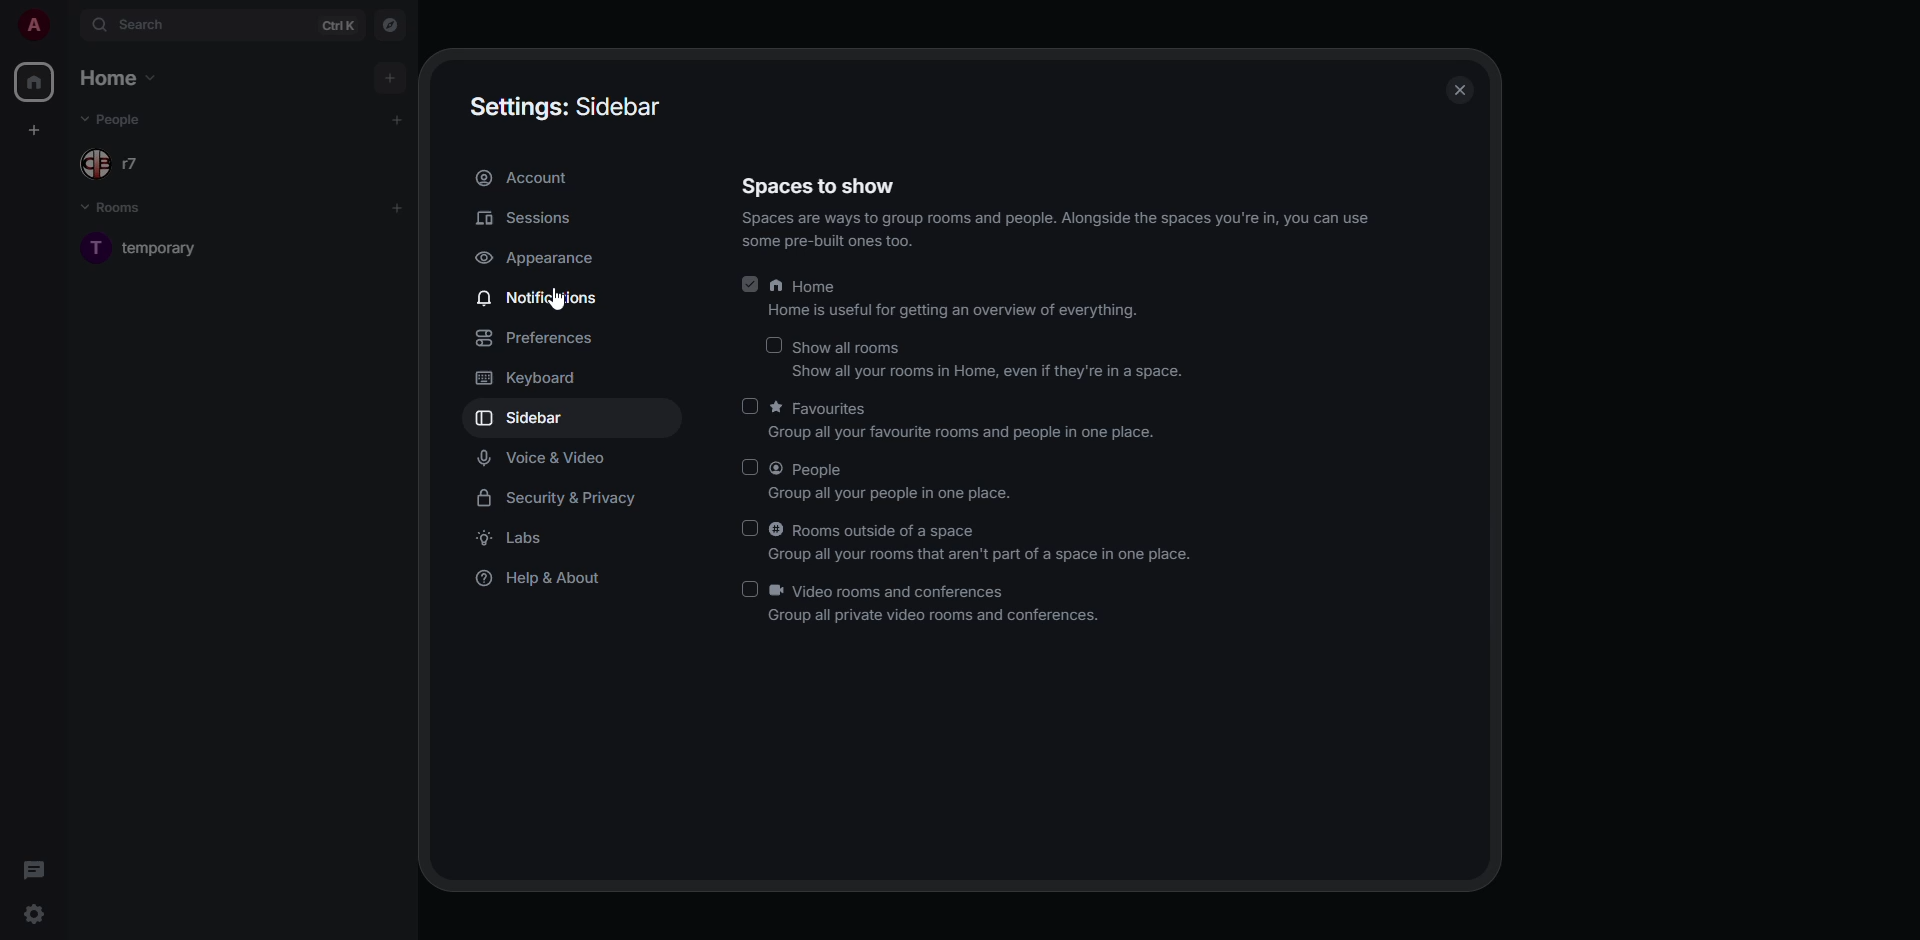 The width and height of the screenshot is (1920, 940). I want to click on create space, so click(34, 131).